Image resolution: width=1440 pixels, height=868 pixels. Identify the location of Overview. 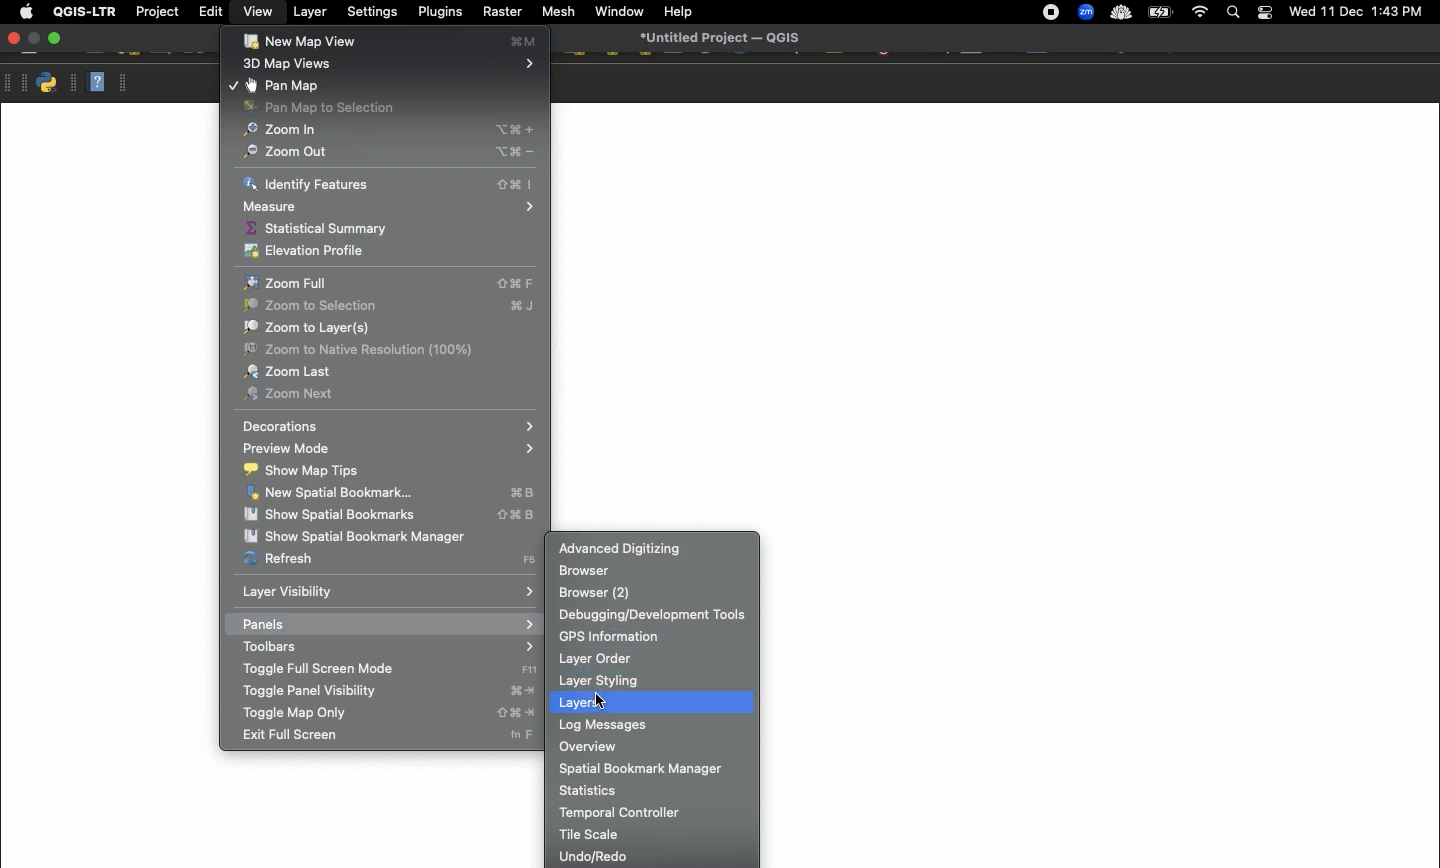
(653, 746).